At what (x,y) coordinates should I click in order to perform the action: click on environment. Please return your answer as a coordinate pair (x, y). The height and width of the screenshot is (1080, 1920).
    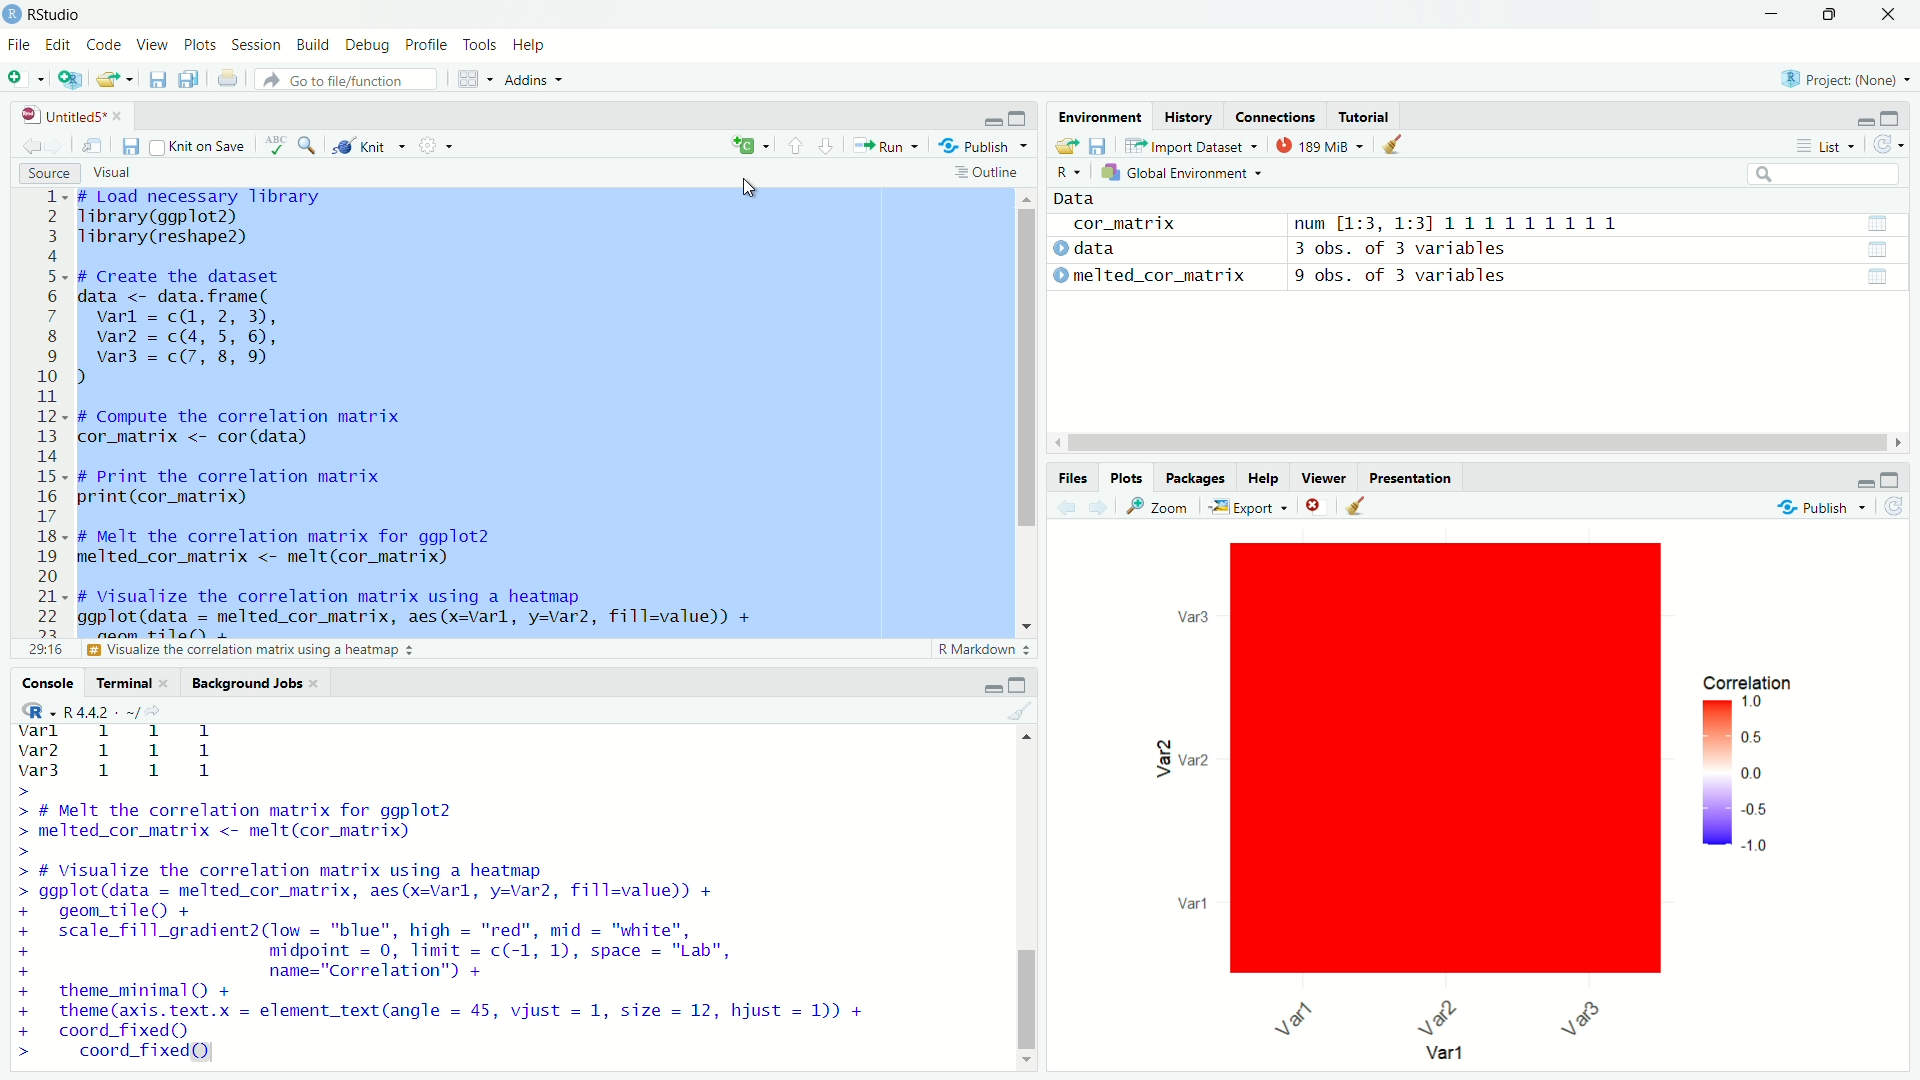
    Looking at the image, I should click on (1102, 116).